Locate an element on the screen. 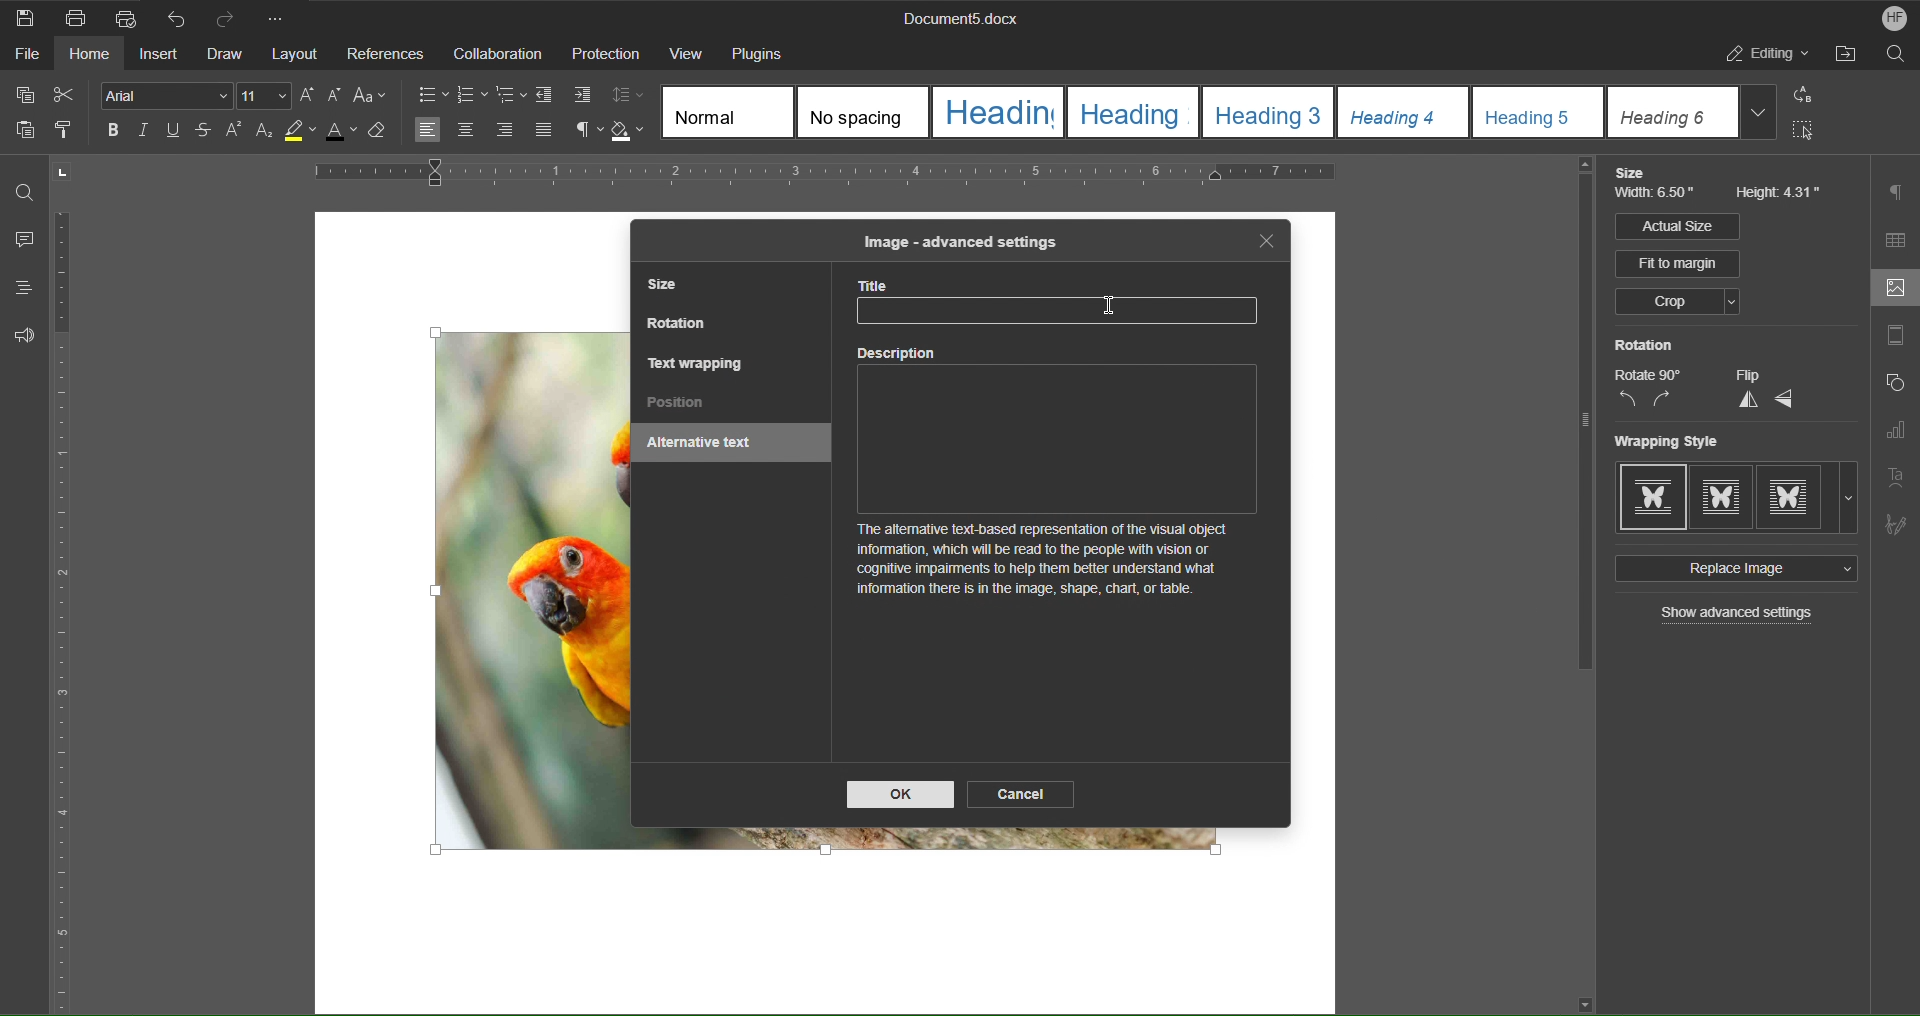 The height and width of the screenshot is (1016, 1920). Table Settings is located at coordinates (1896, 240).